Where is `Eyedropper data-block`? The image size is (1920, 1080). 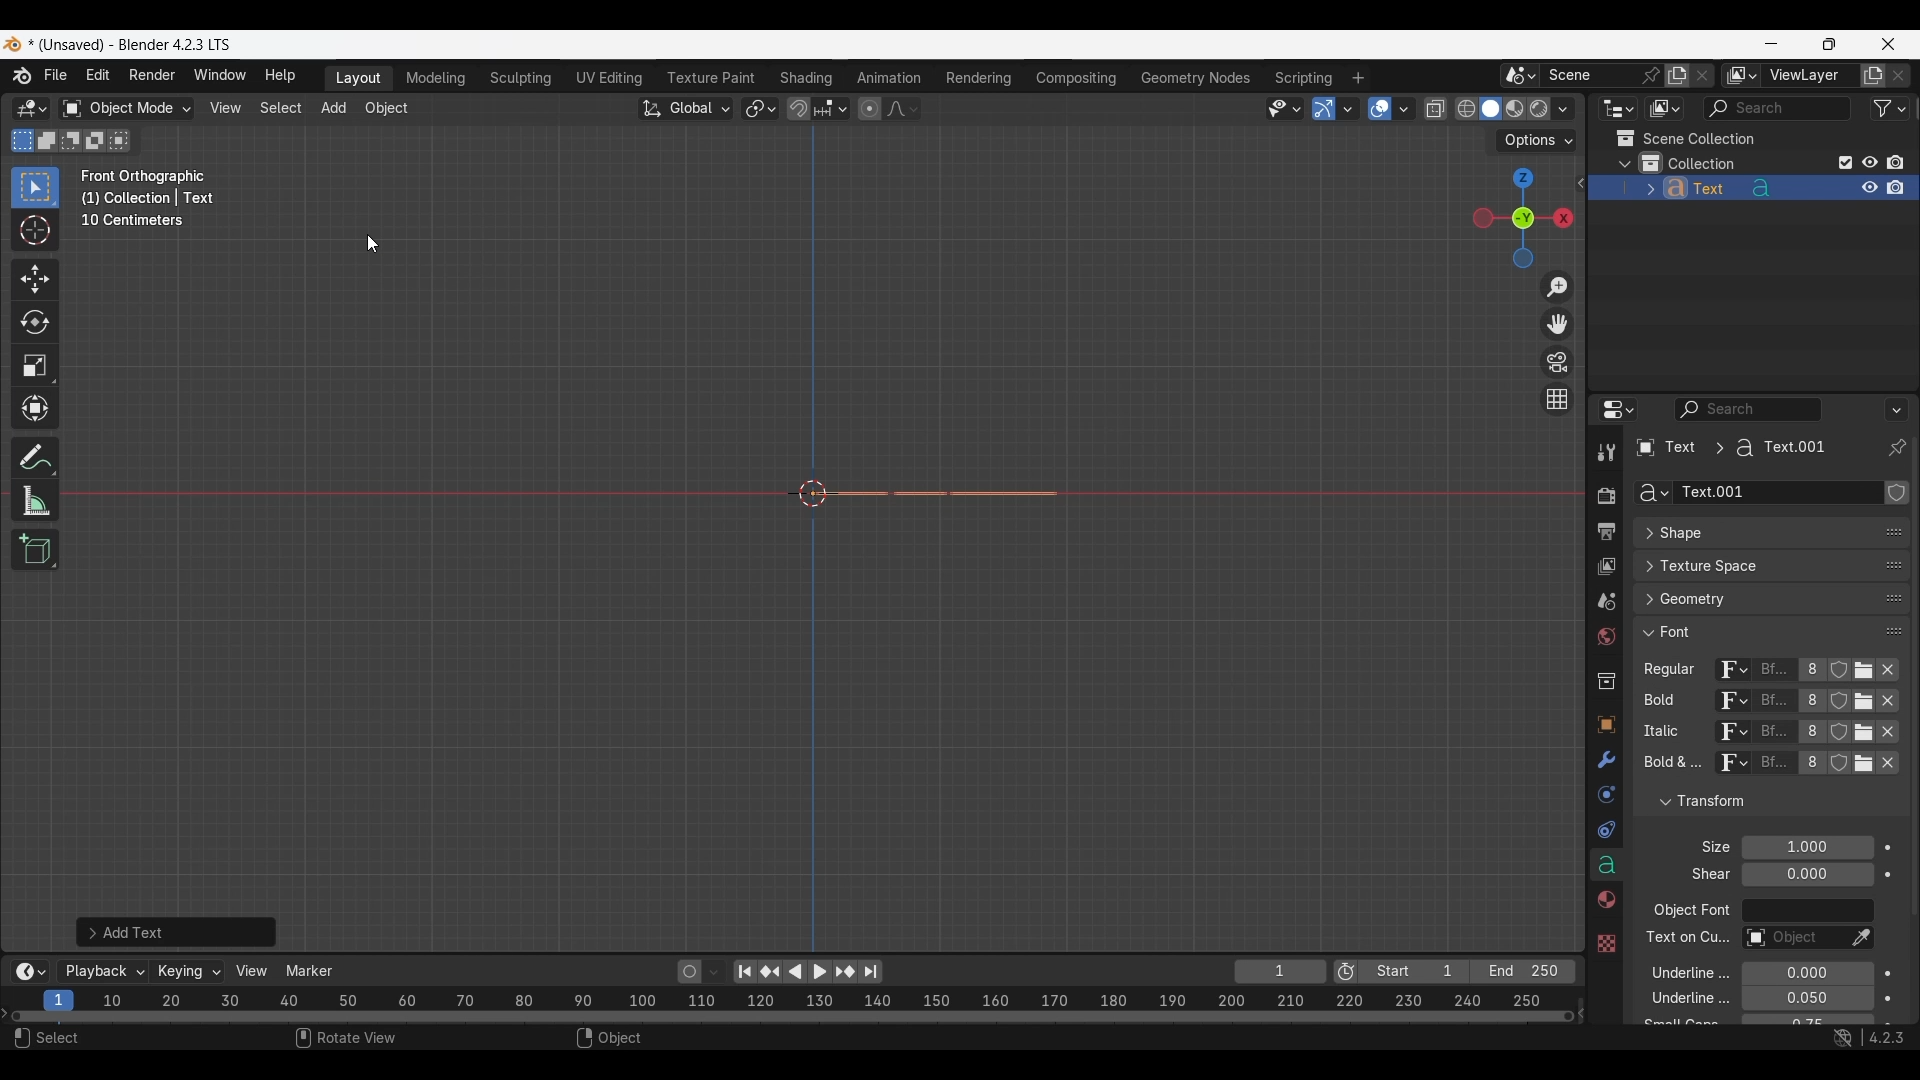 Eyedropper data-block is located at coordinates (1860, 939).